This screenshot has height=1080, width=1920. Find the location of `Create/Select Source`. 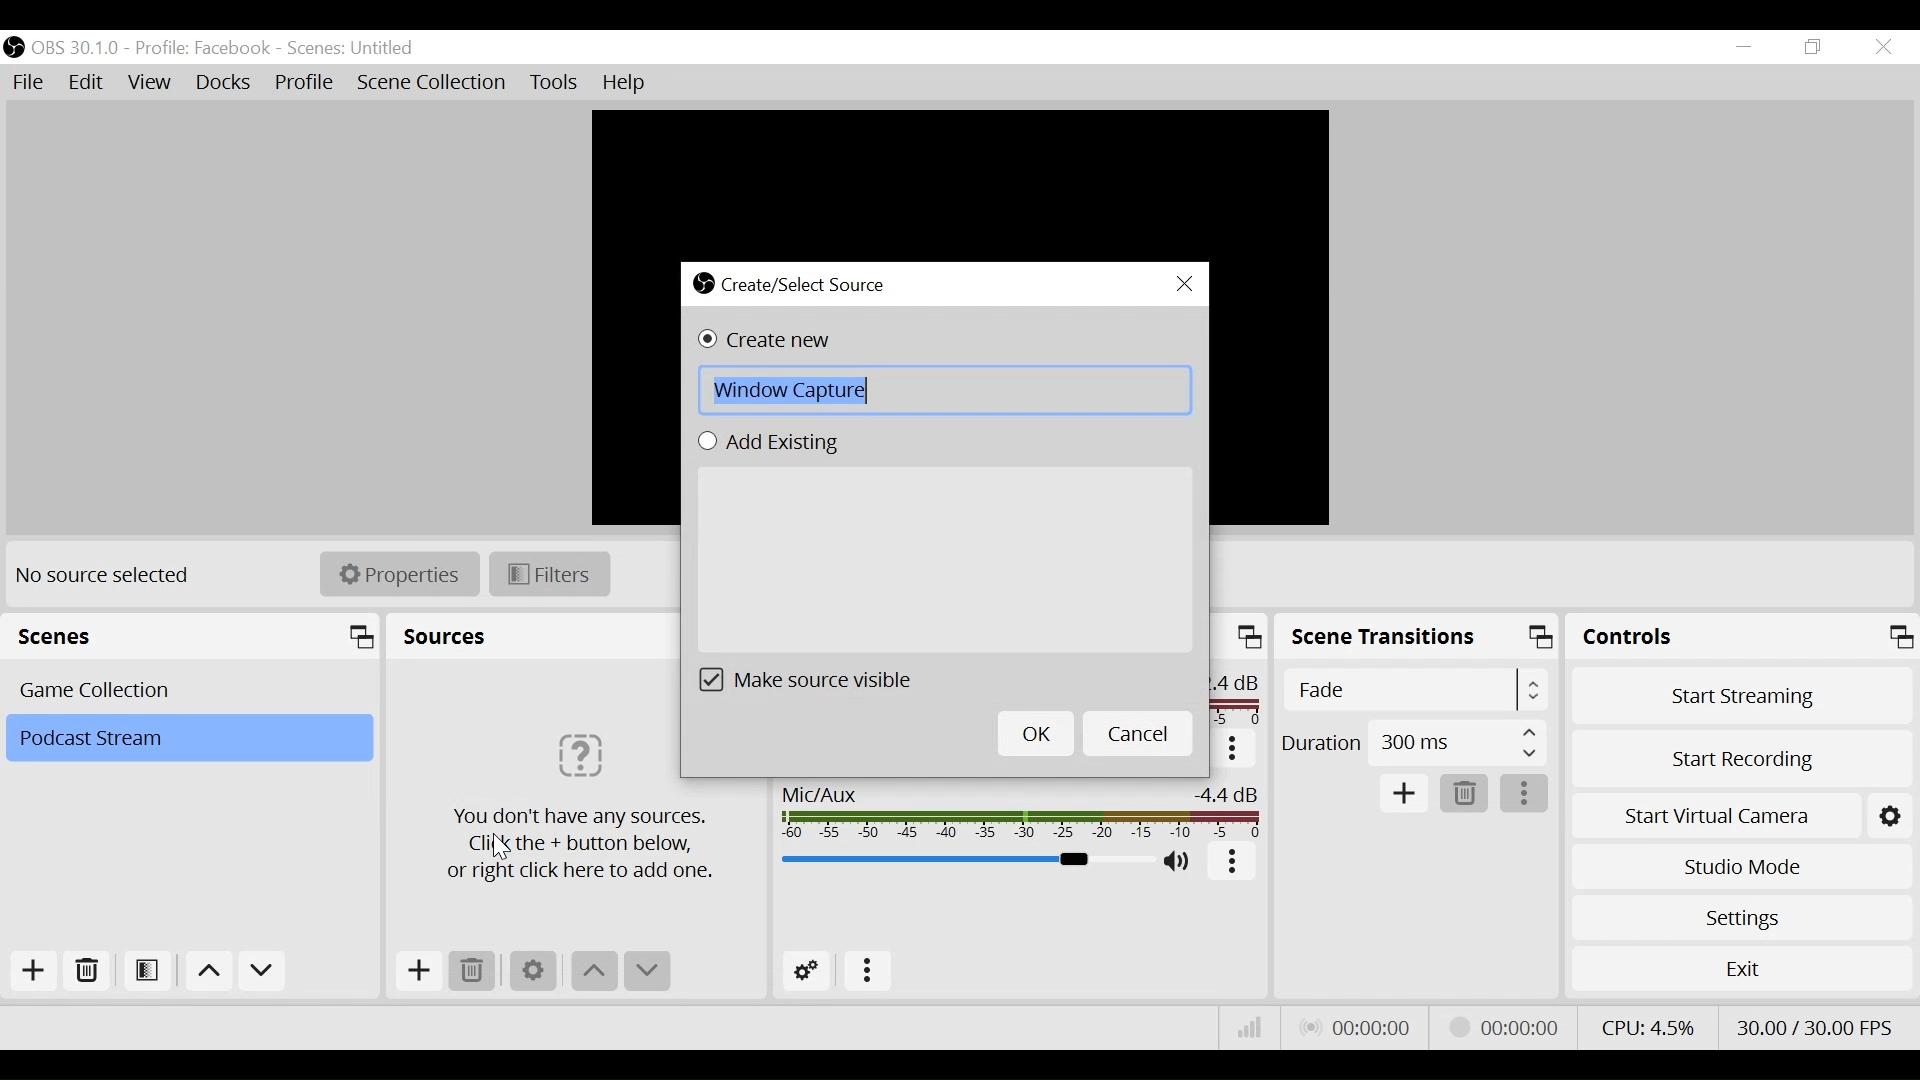

Create/Select Source is located at coordinates (791, 284).